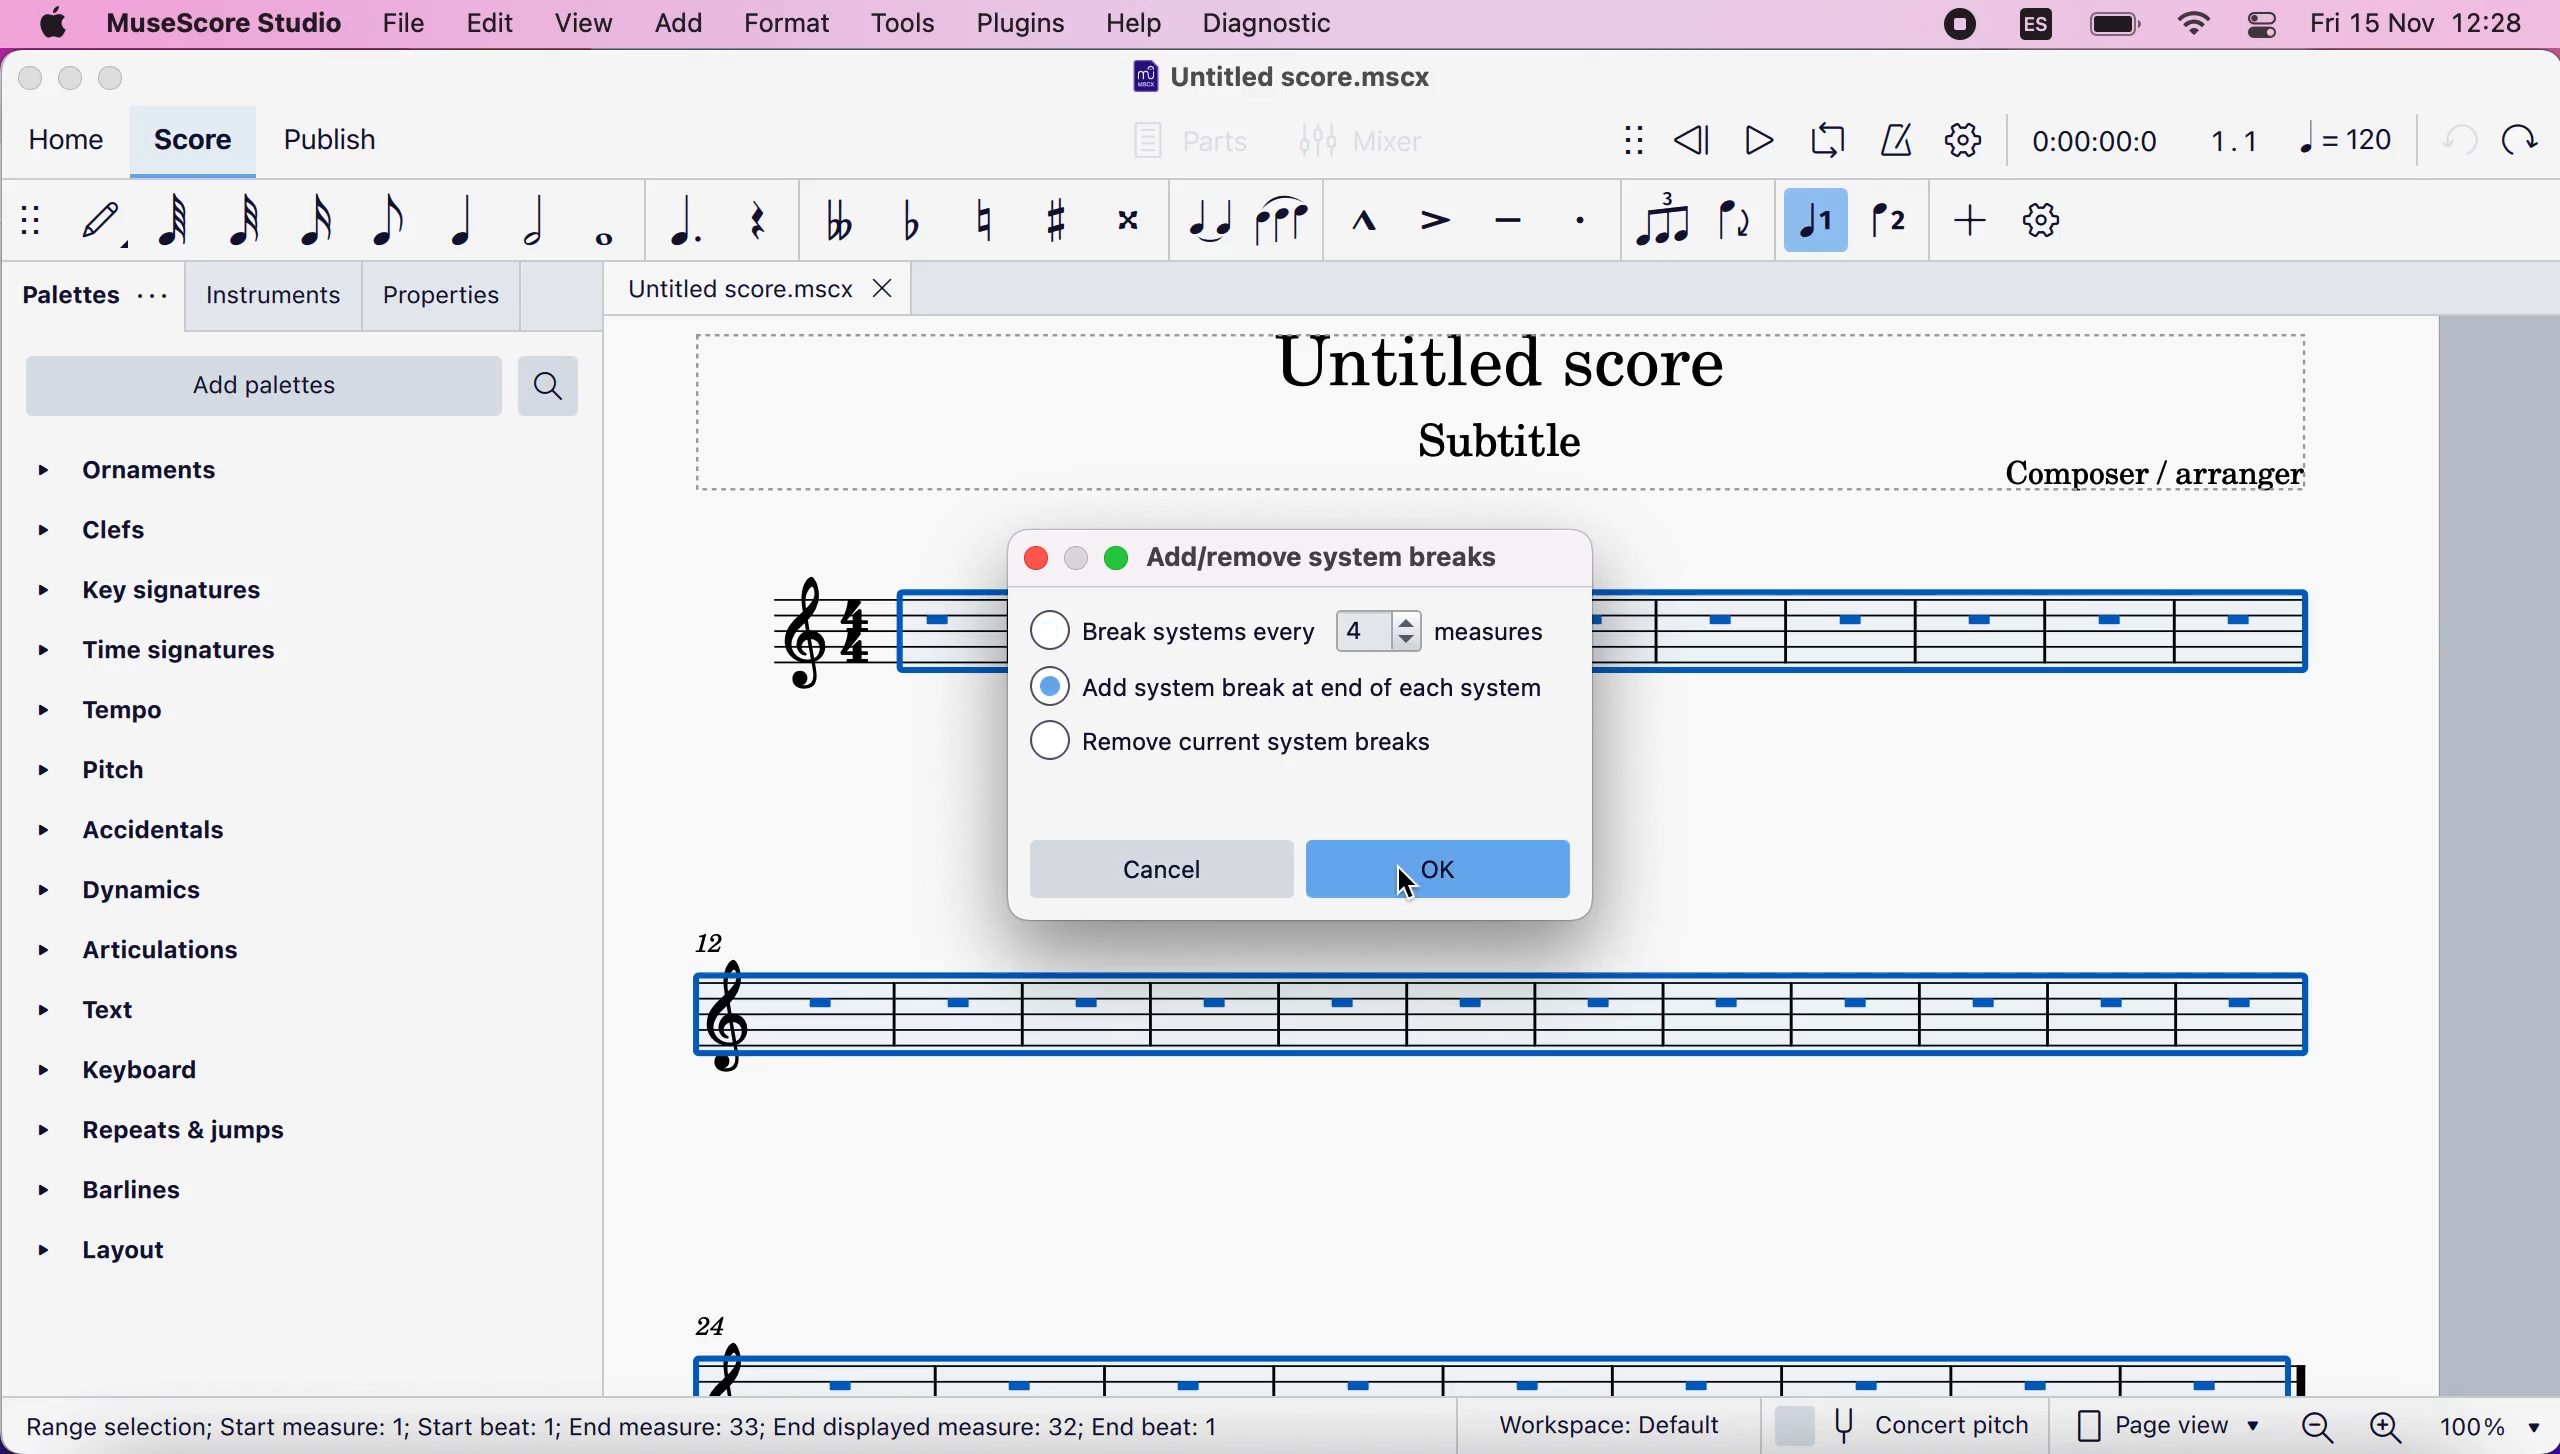  What do you see at coordinates (1205, 221) in the screenshot?
I see `tie` at bounding box center [1205, 221].